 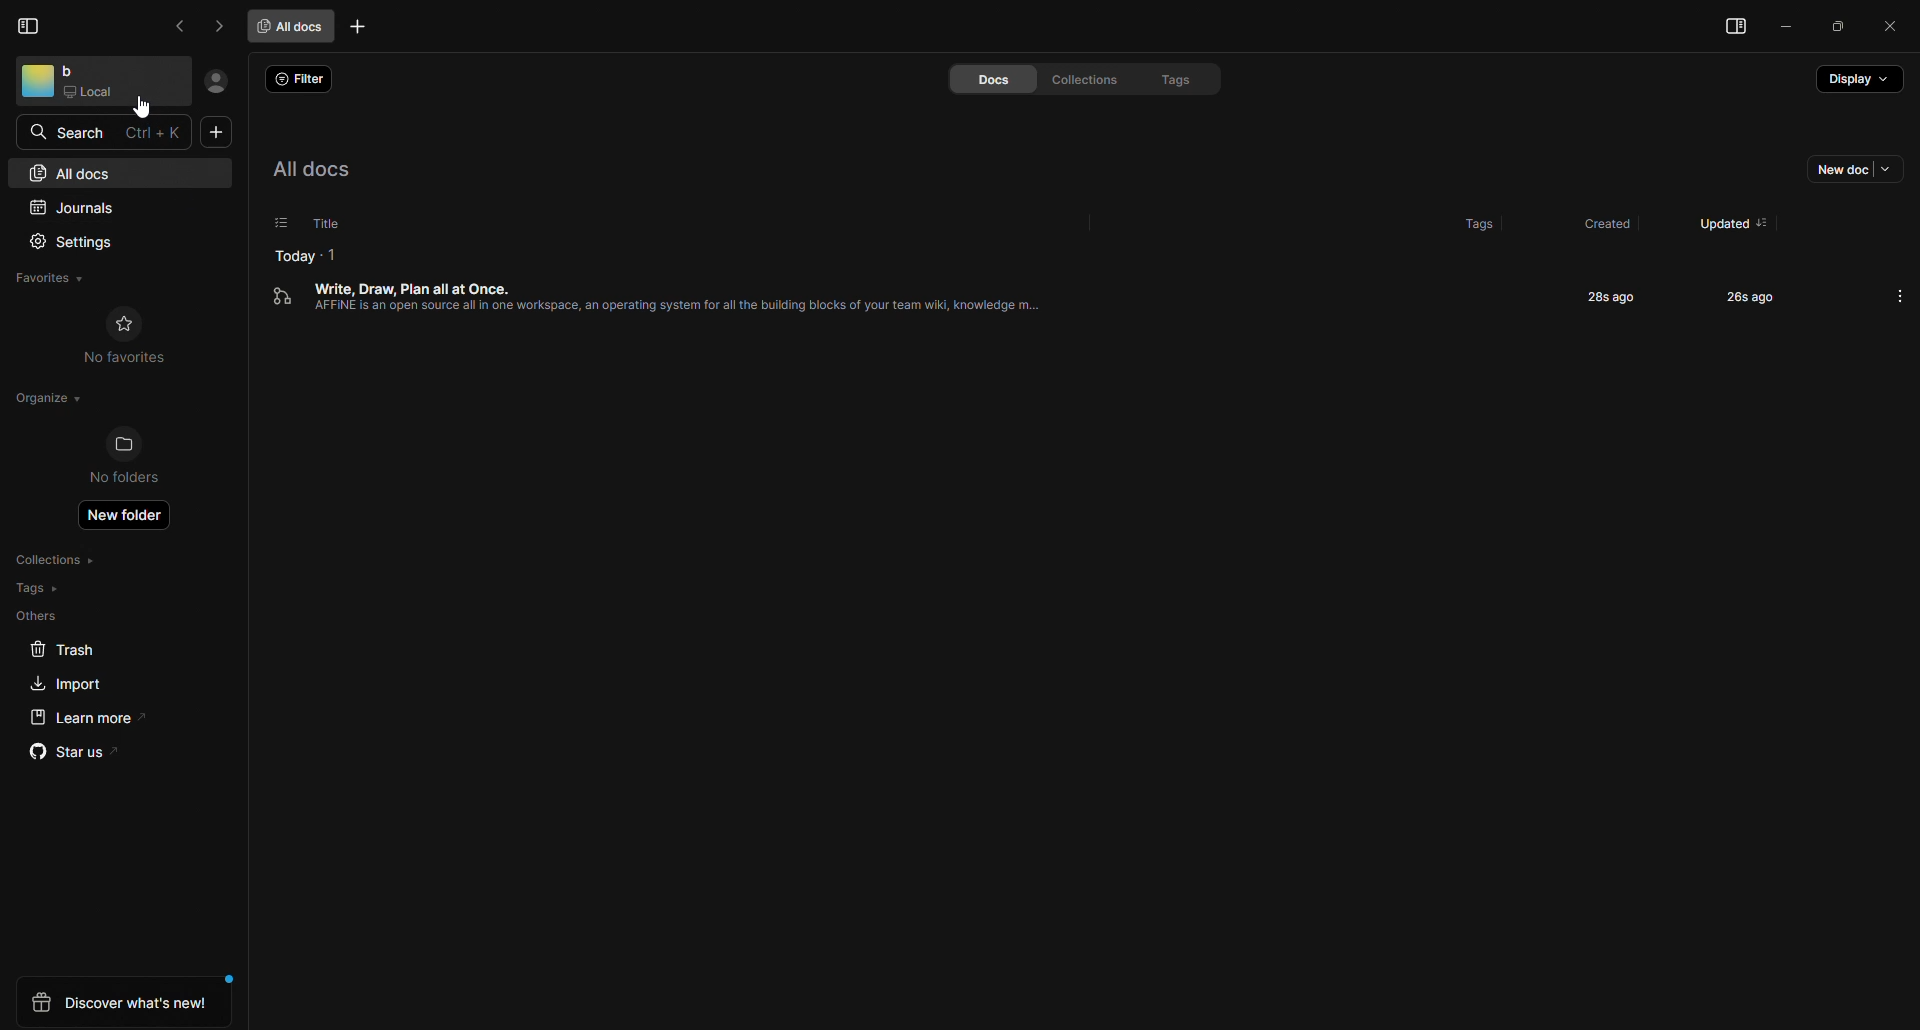 I want to click on others, so click(x=38, y=616).